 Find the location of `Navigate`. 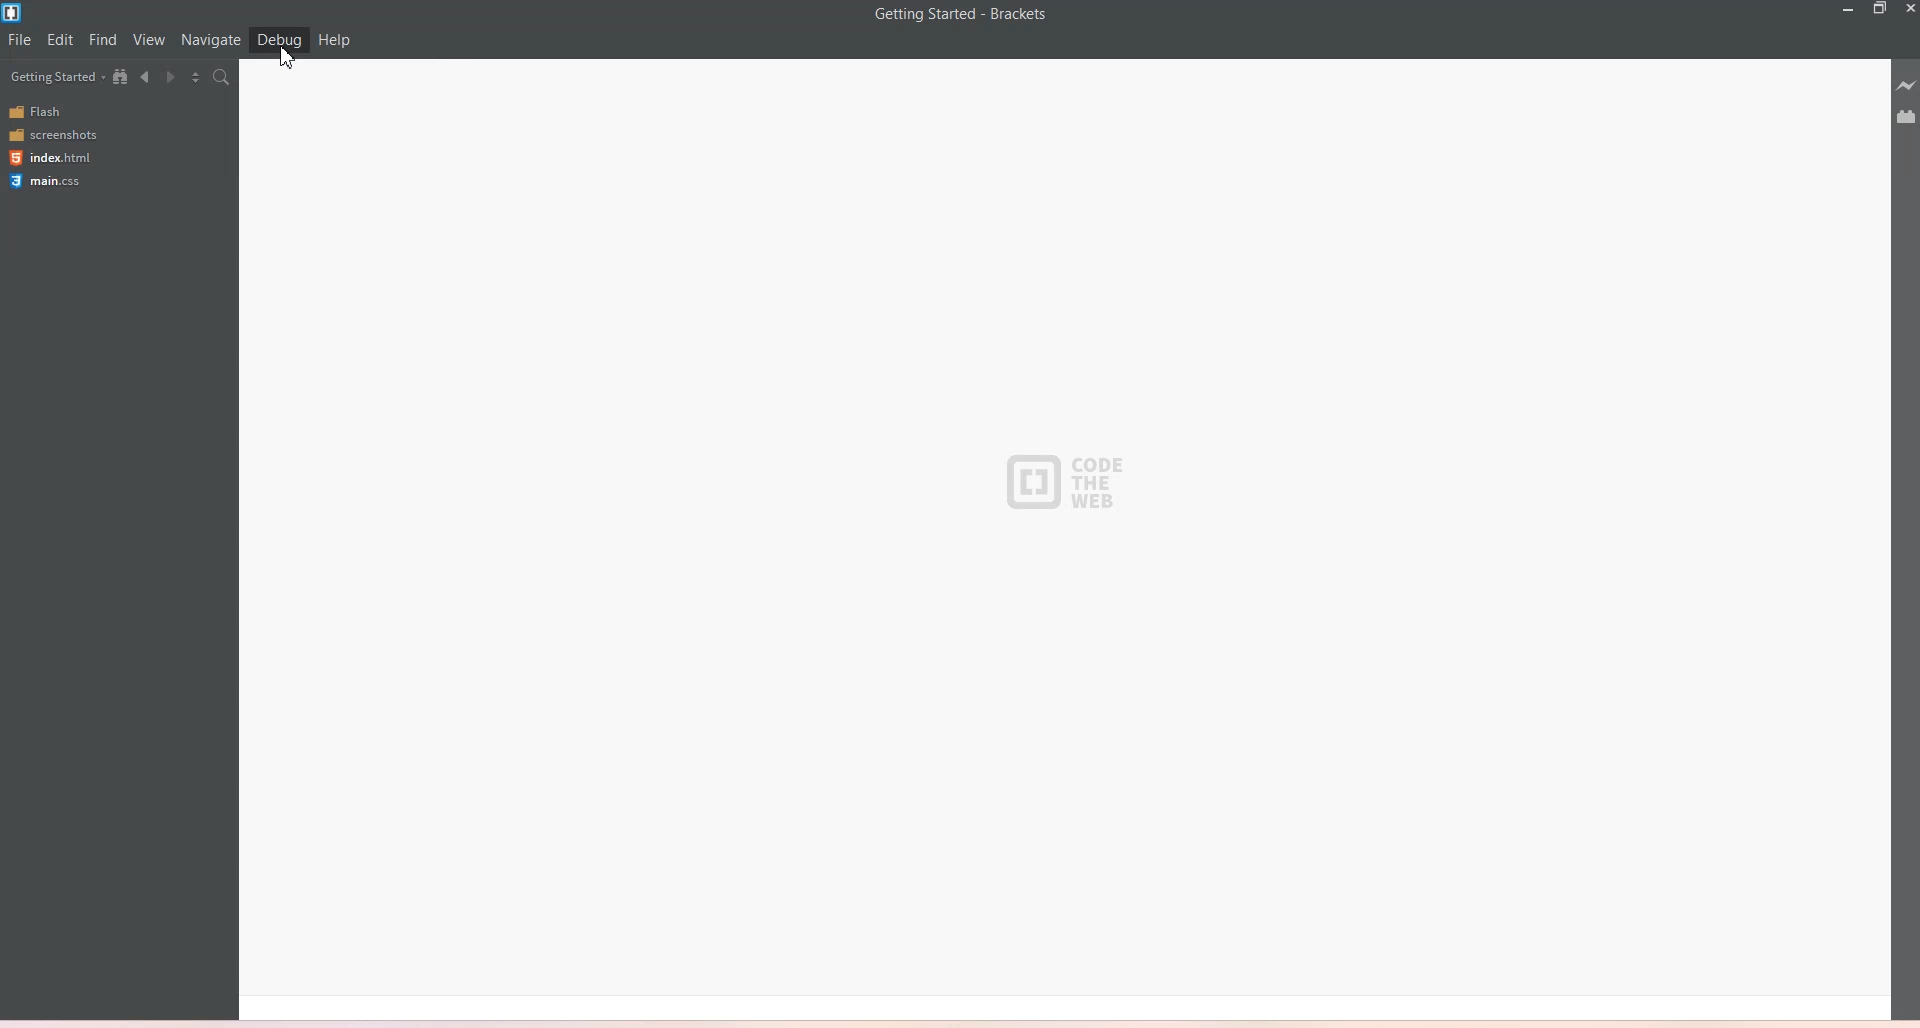

Navigate is located at coordinates (211, 40).